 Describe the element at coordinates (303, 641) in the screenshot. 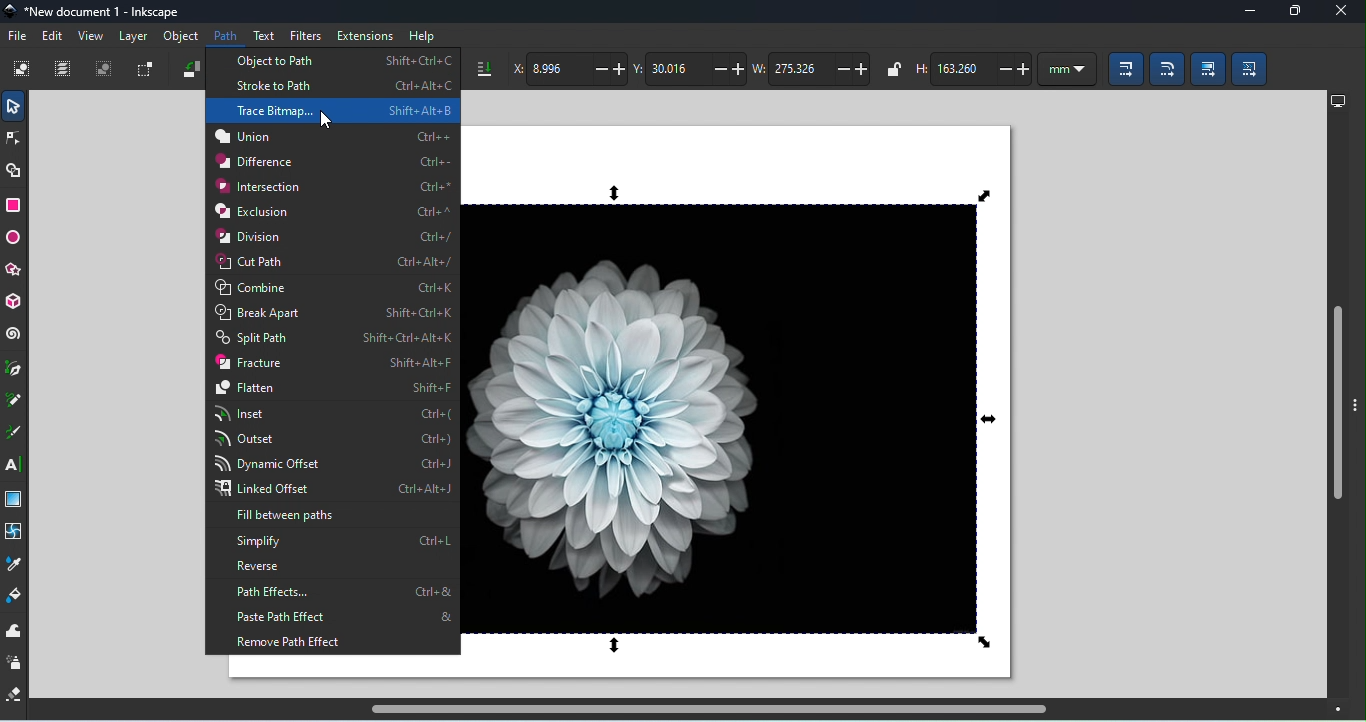

I see `Remove path effect` at that location.